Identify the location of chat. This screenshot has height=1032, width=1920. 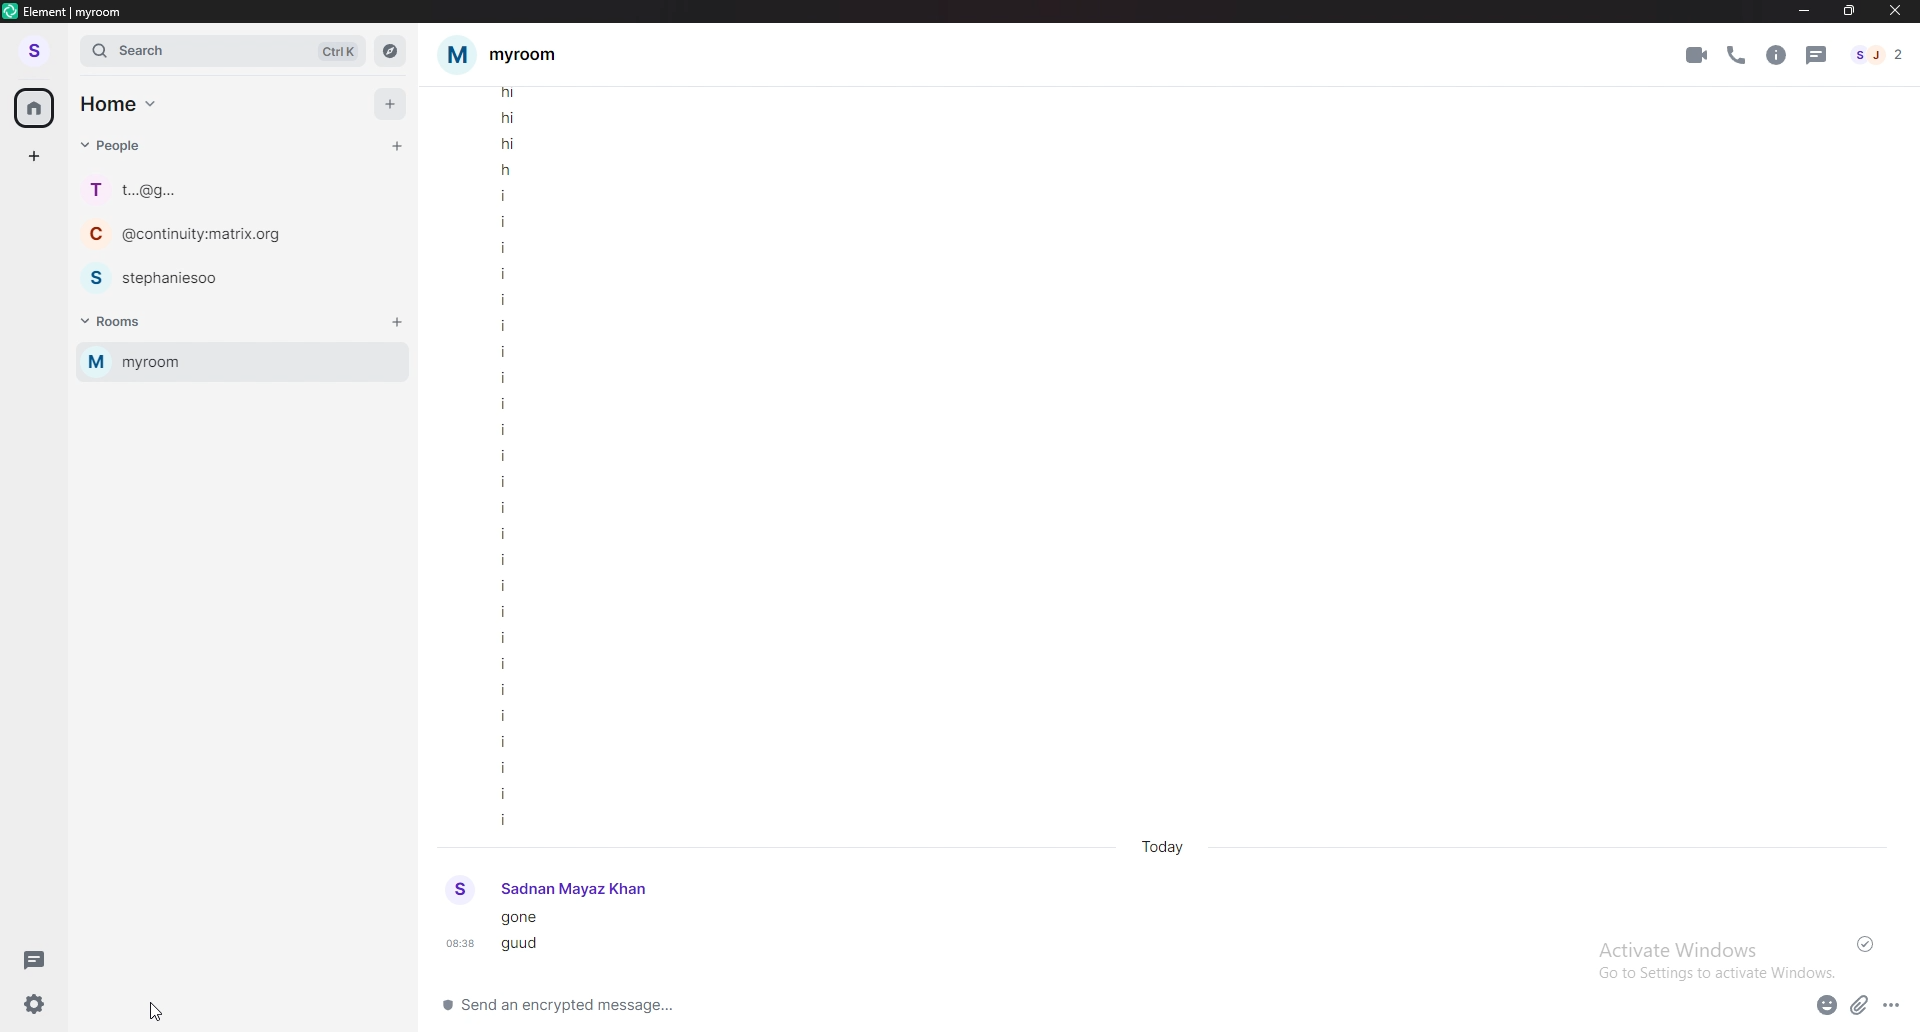
(235, 189).